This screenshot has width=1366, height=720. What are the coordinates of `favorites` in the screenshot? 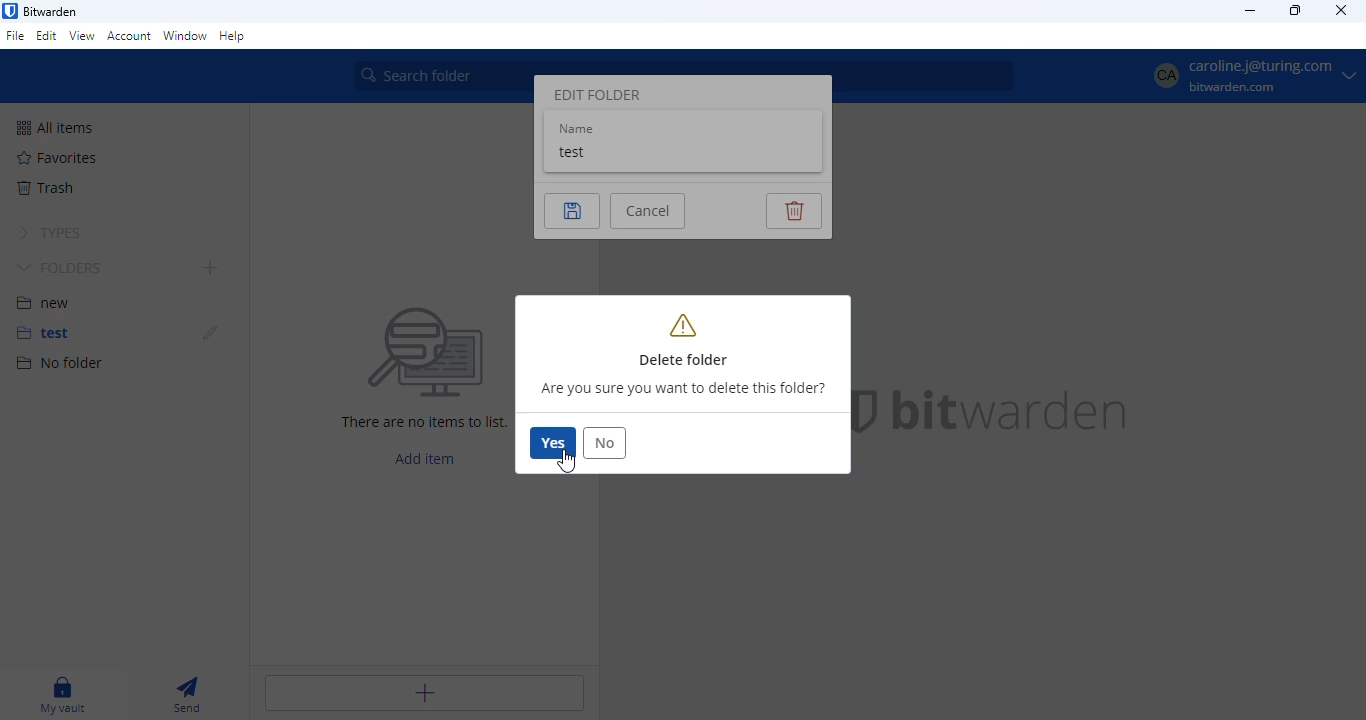 It's located at (58, 158).